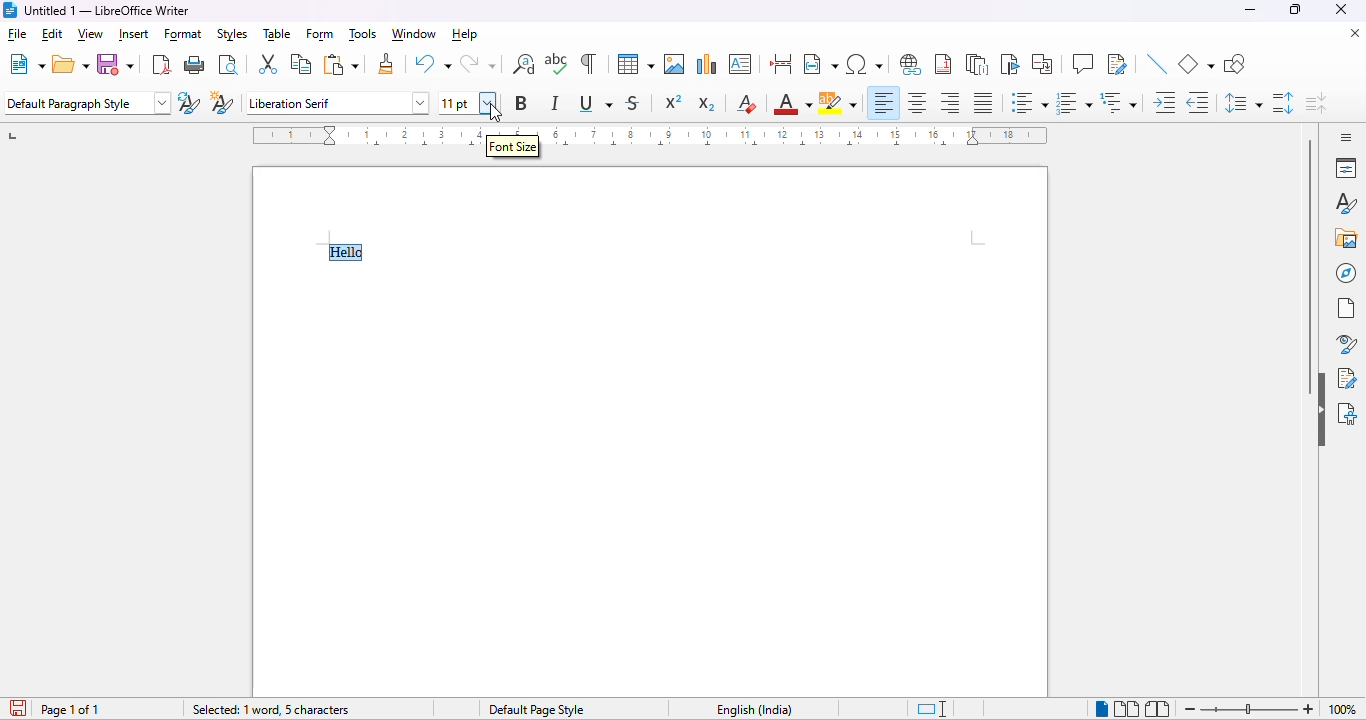 The width and height of the screenshot is (1366, 720). I want to click on insert text box, so click(741, 64).